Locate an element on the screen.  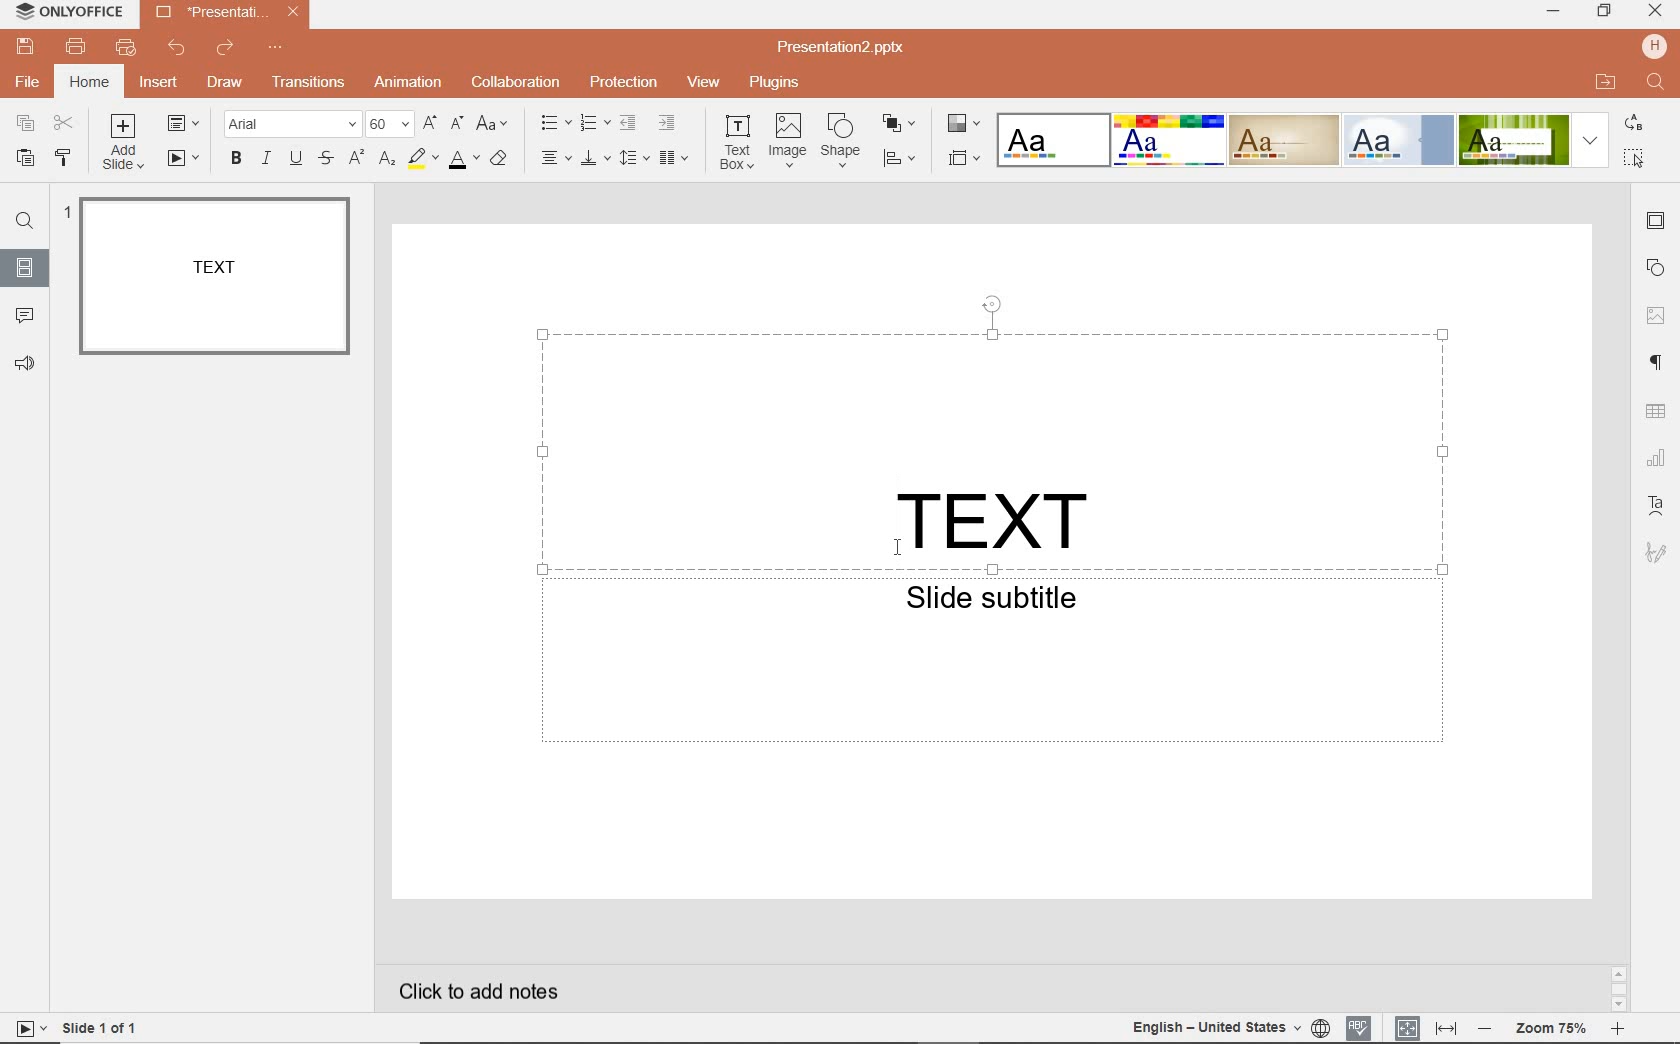
SAVE is located at coordinates (25, 45).